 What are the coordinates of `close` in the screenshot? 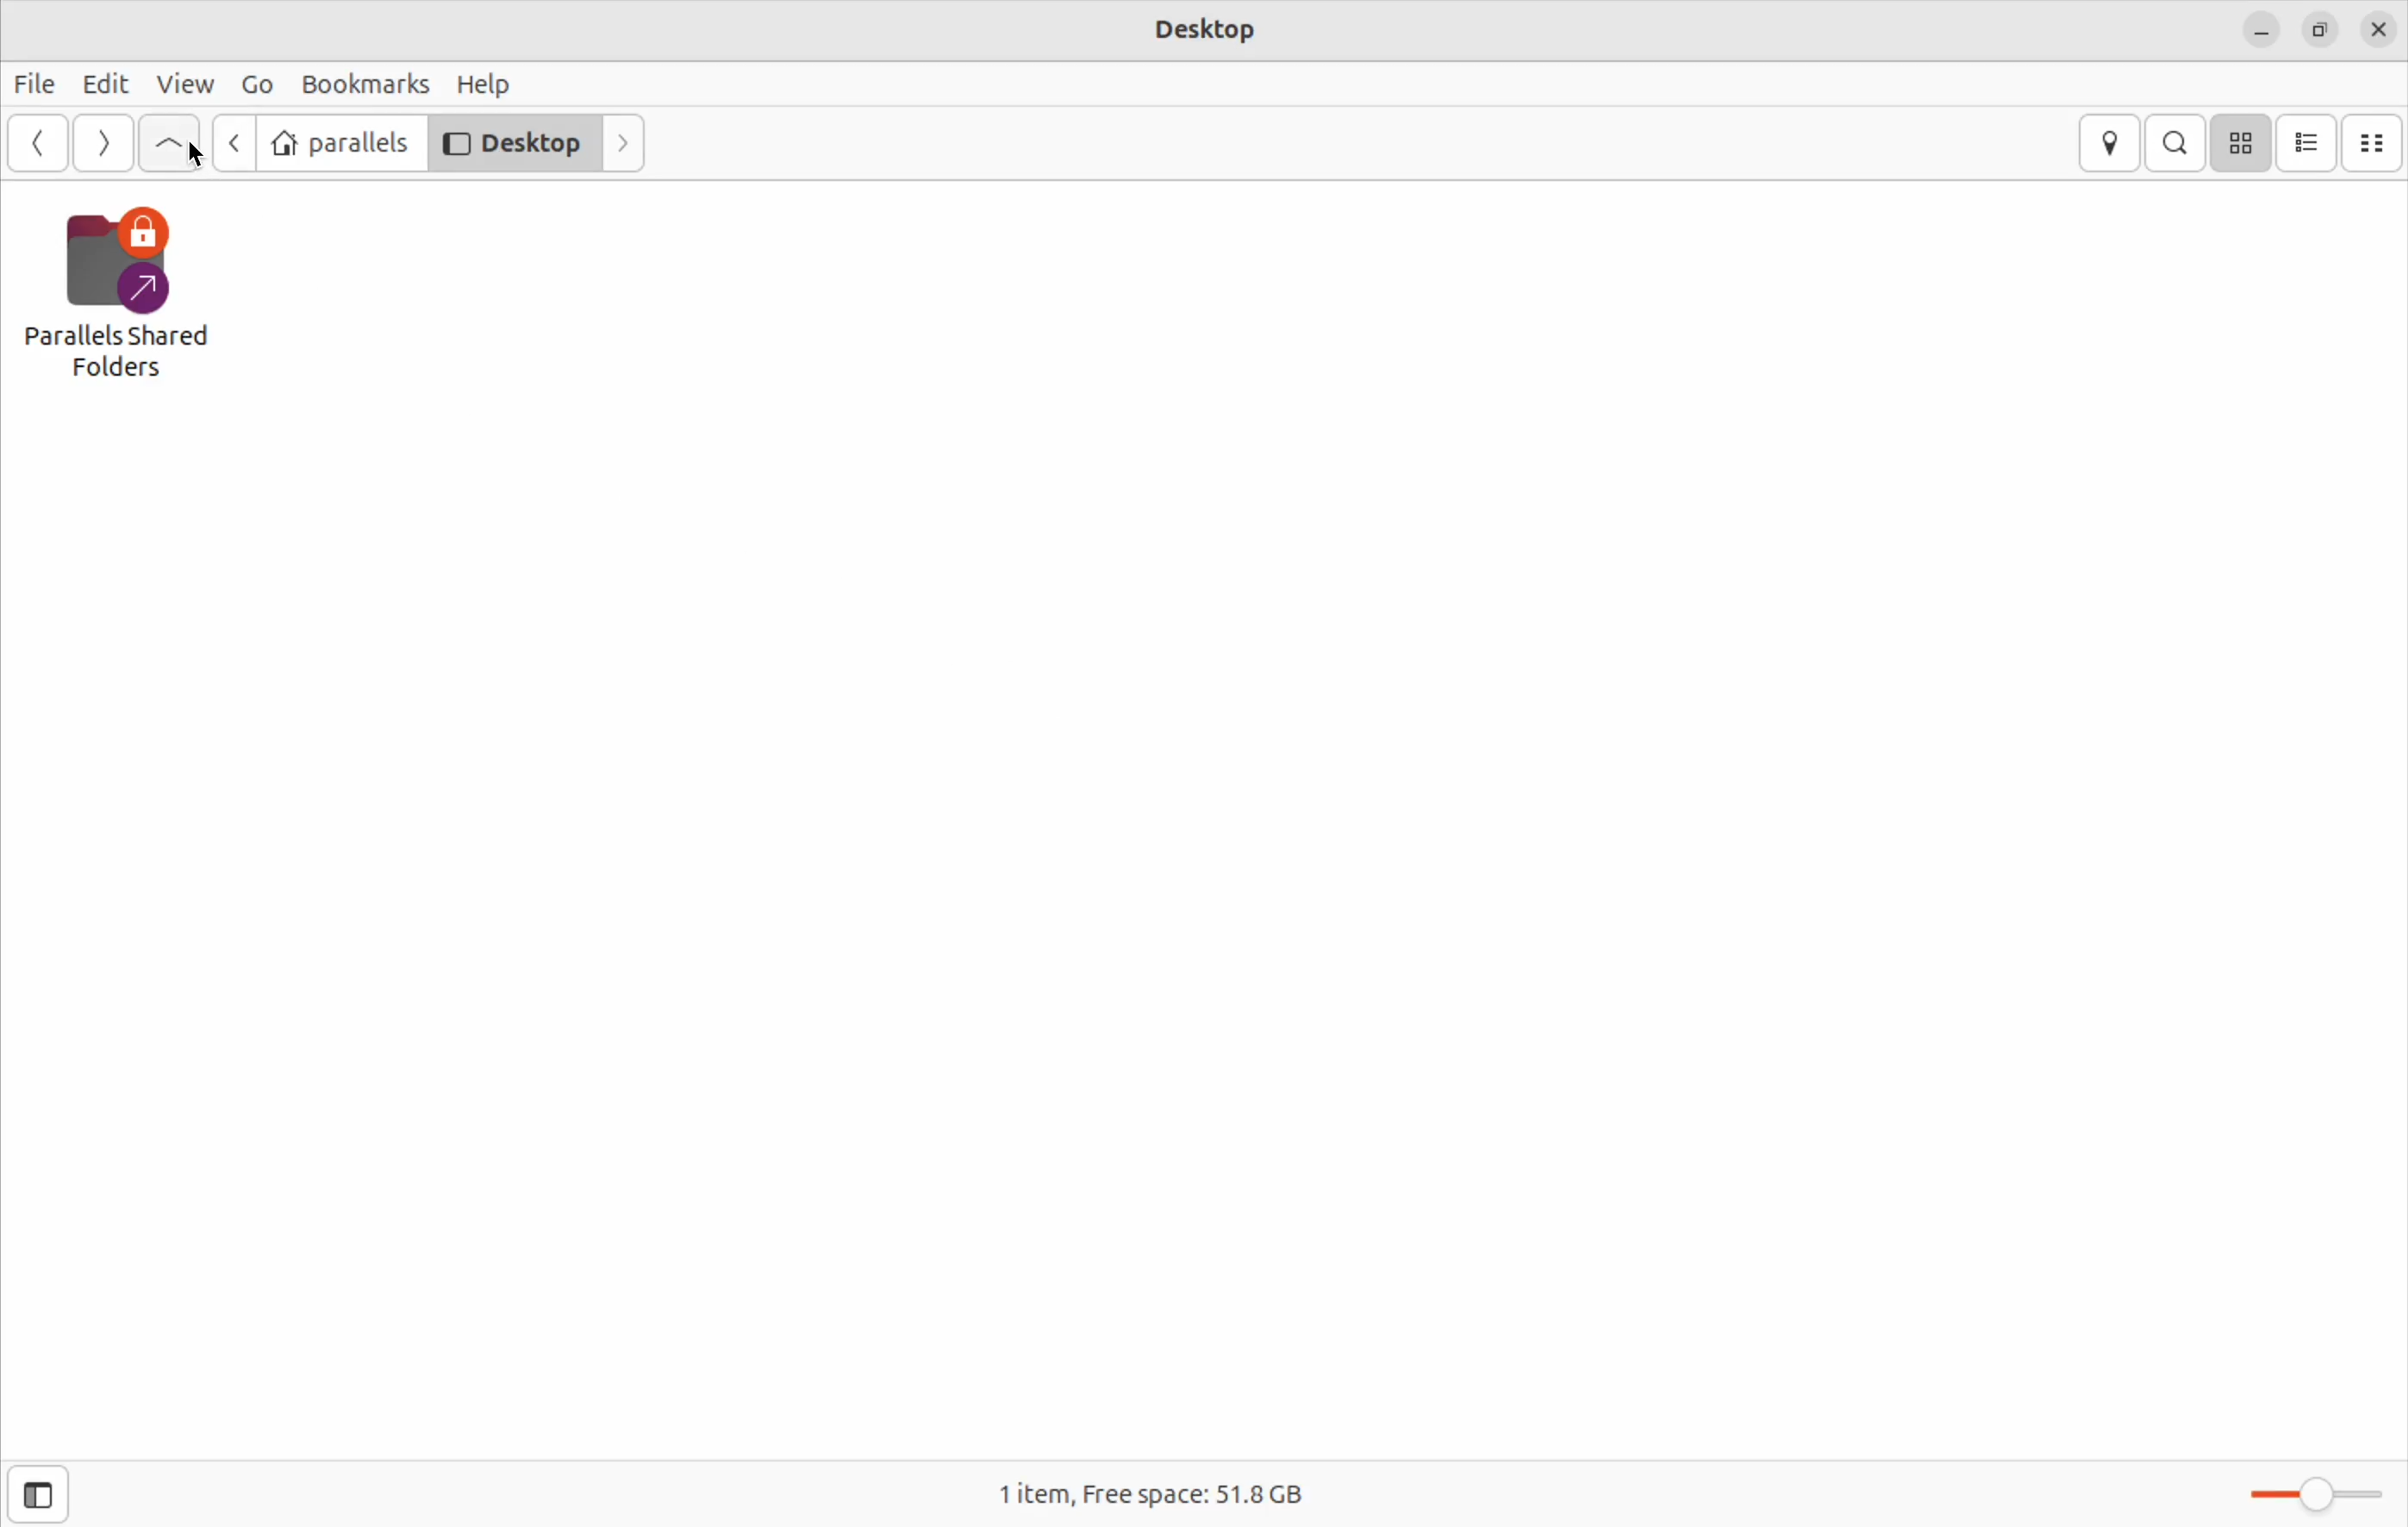 It's located at (2379, 31).